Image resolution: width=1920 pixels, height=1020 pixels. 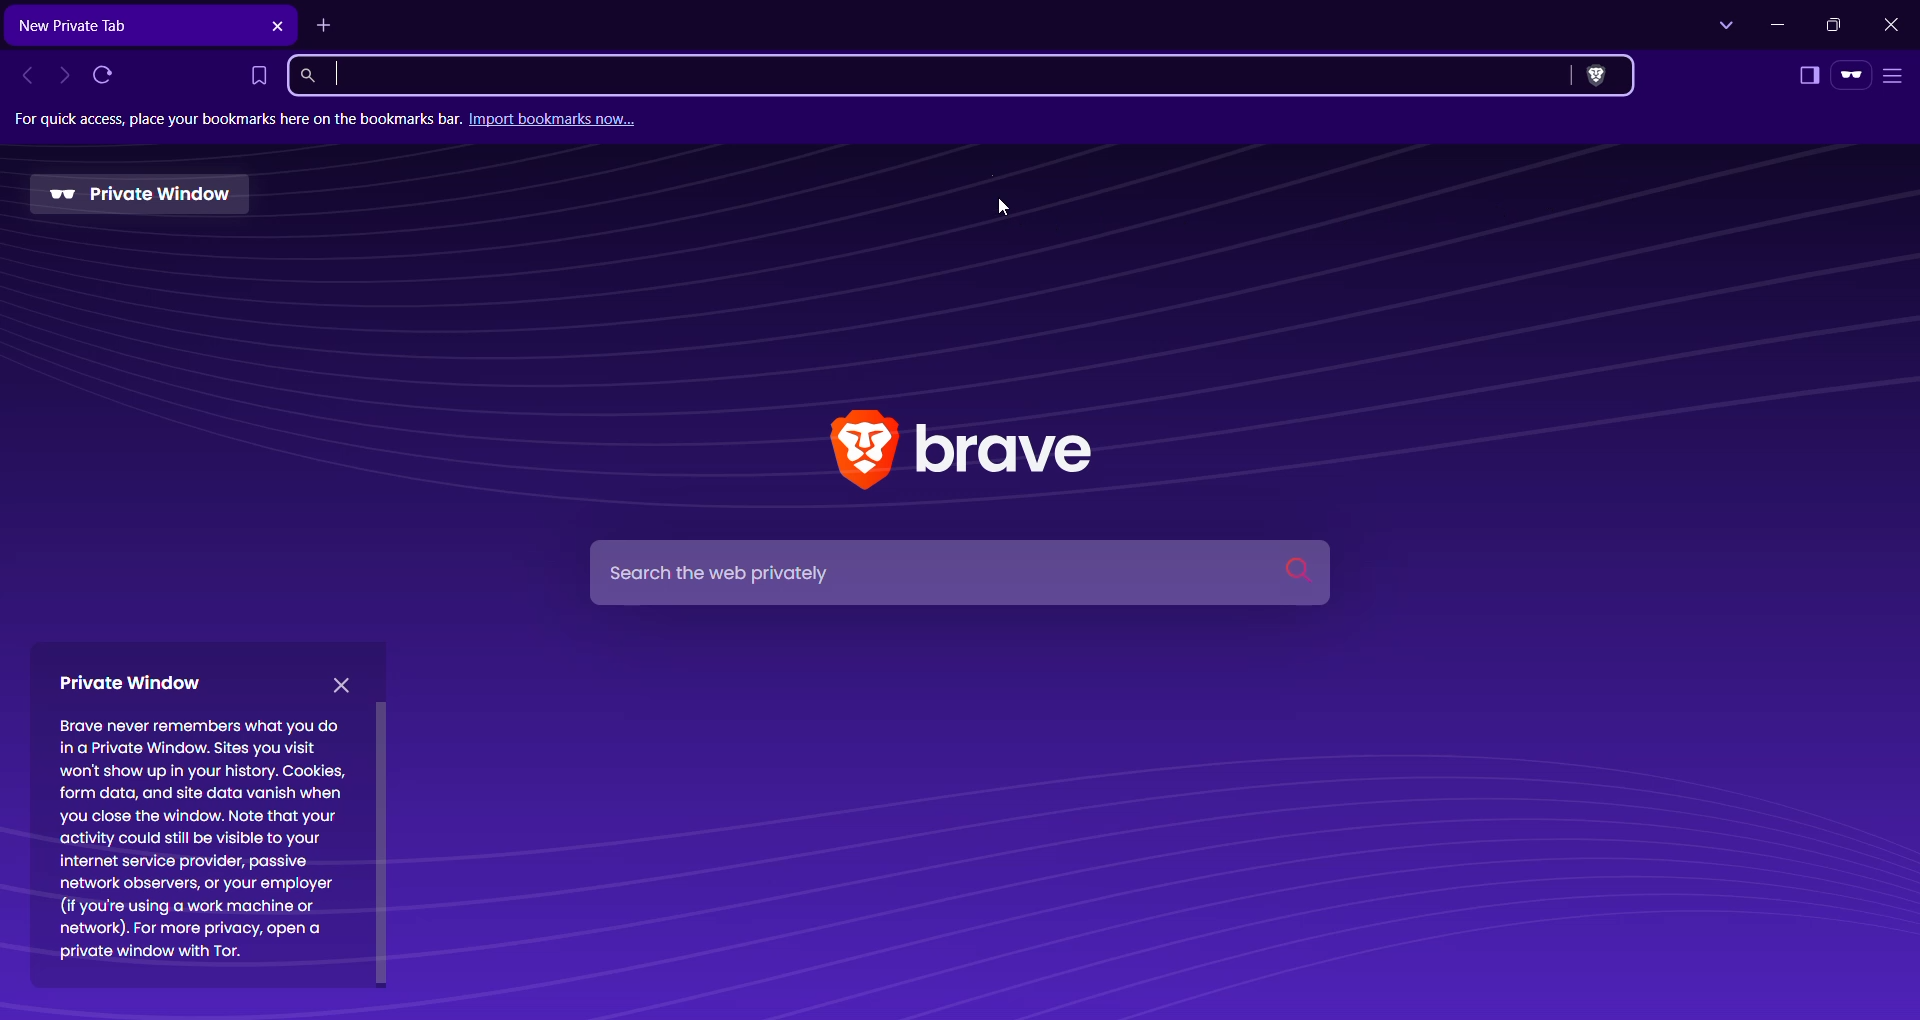 I want to click on Customize and control Brave, so click(x=1894, y=76).